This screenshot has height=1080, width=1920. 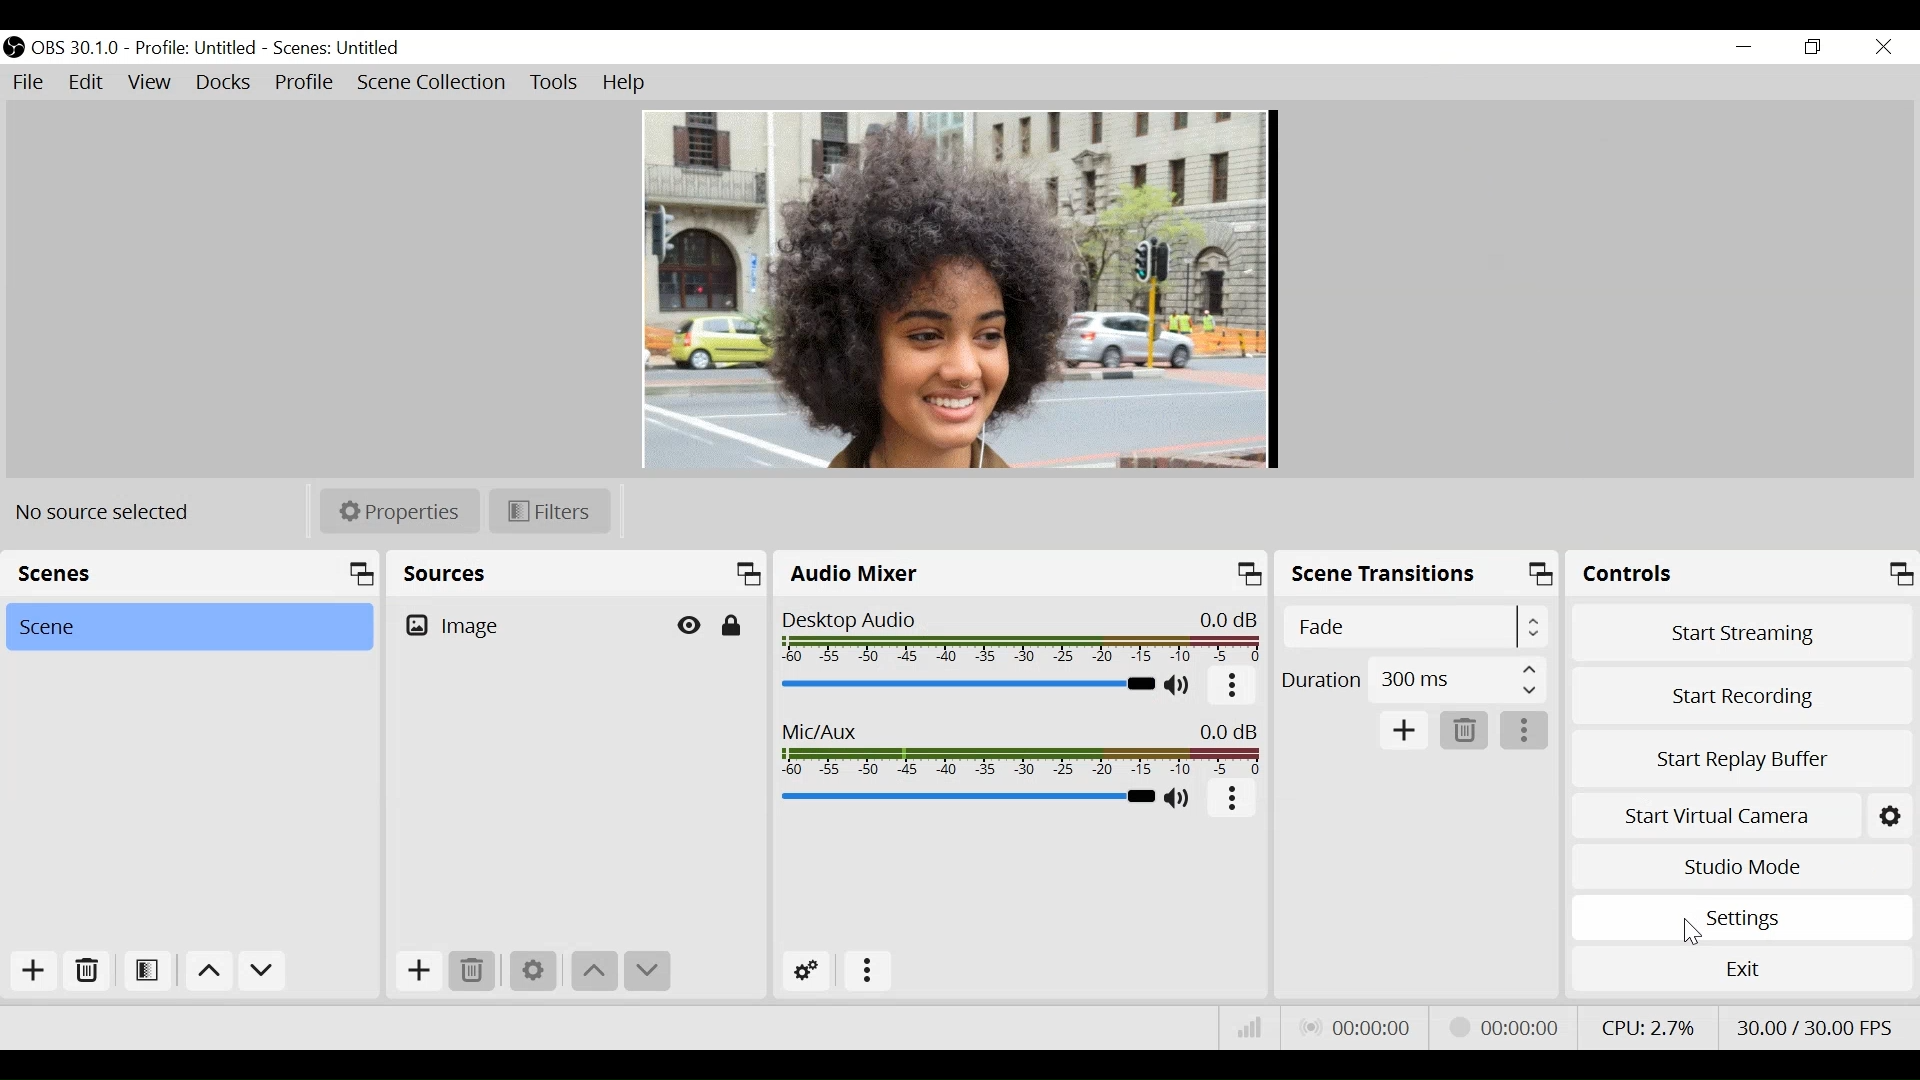 I want to click on Add Source, so click(x=417, y=974).